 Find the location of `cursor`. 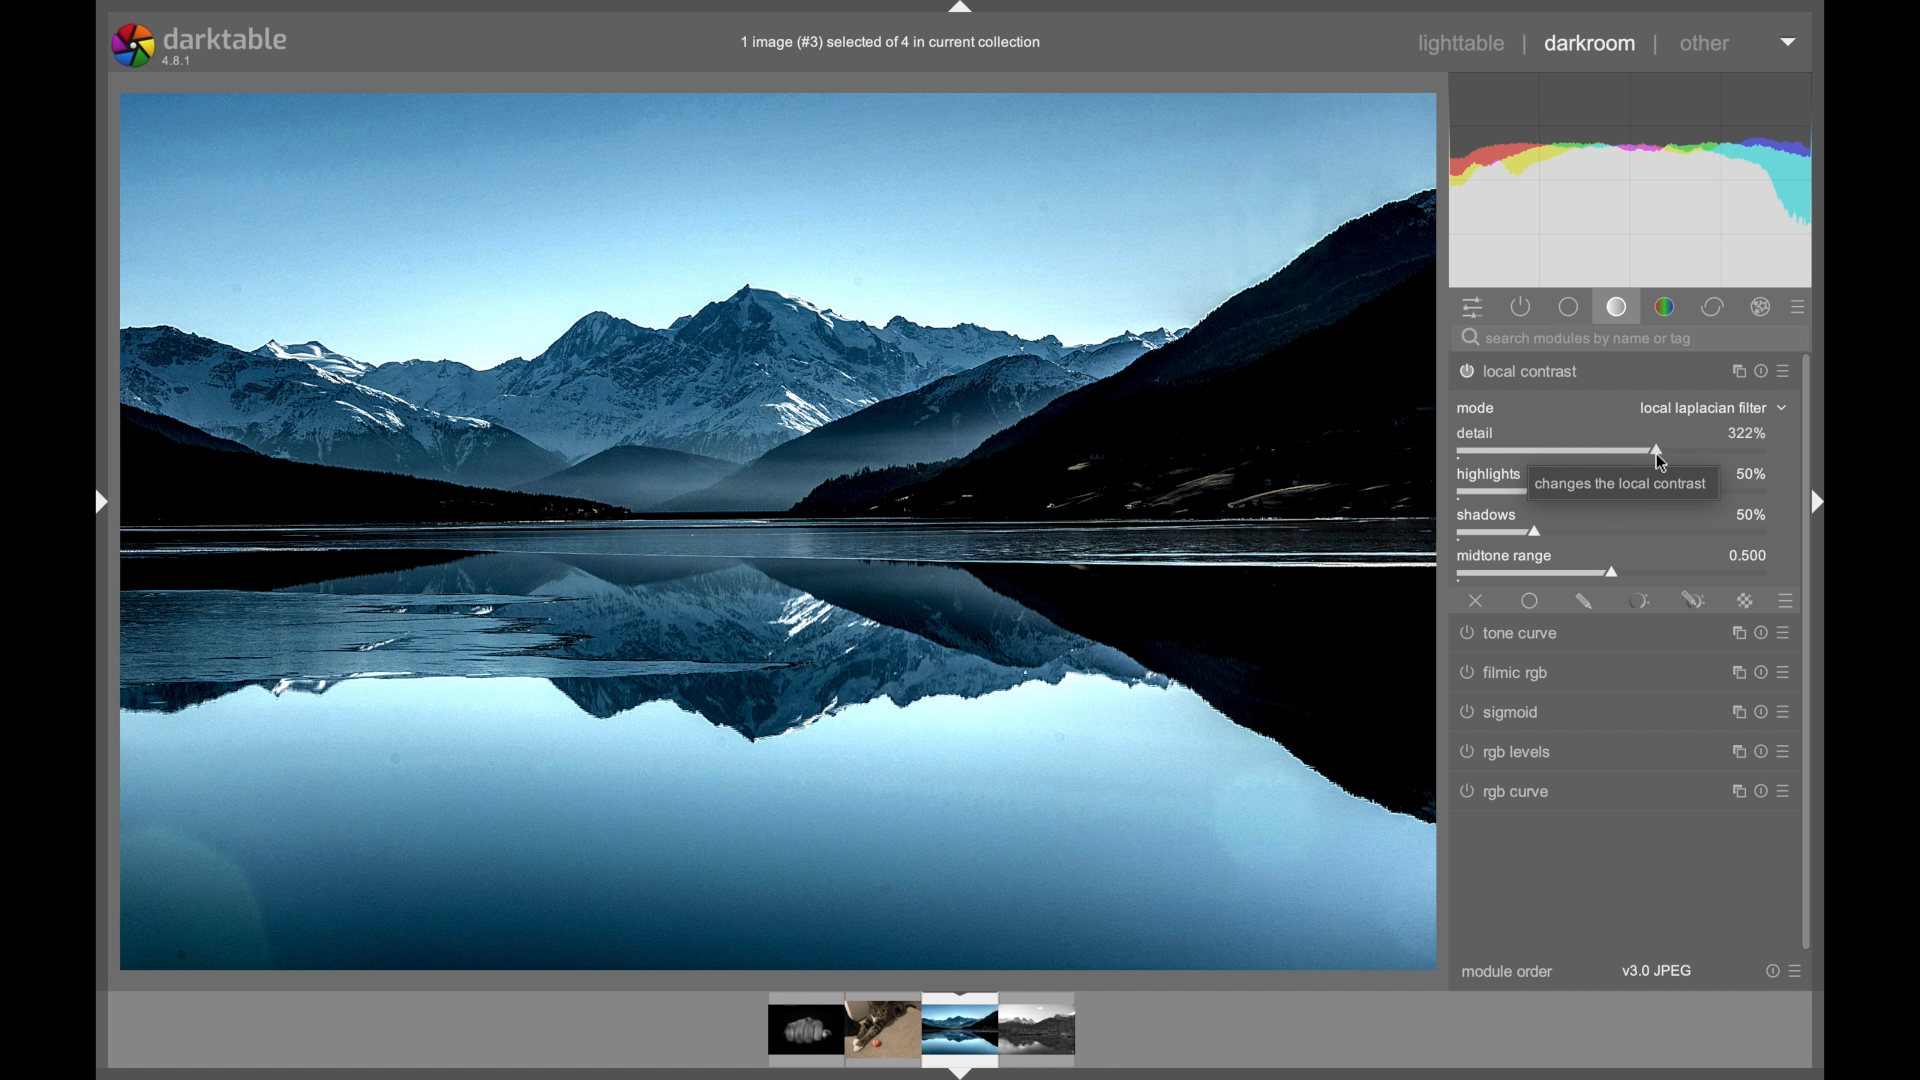

cursor is located at coordinates (1663, 465).